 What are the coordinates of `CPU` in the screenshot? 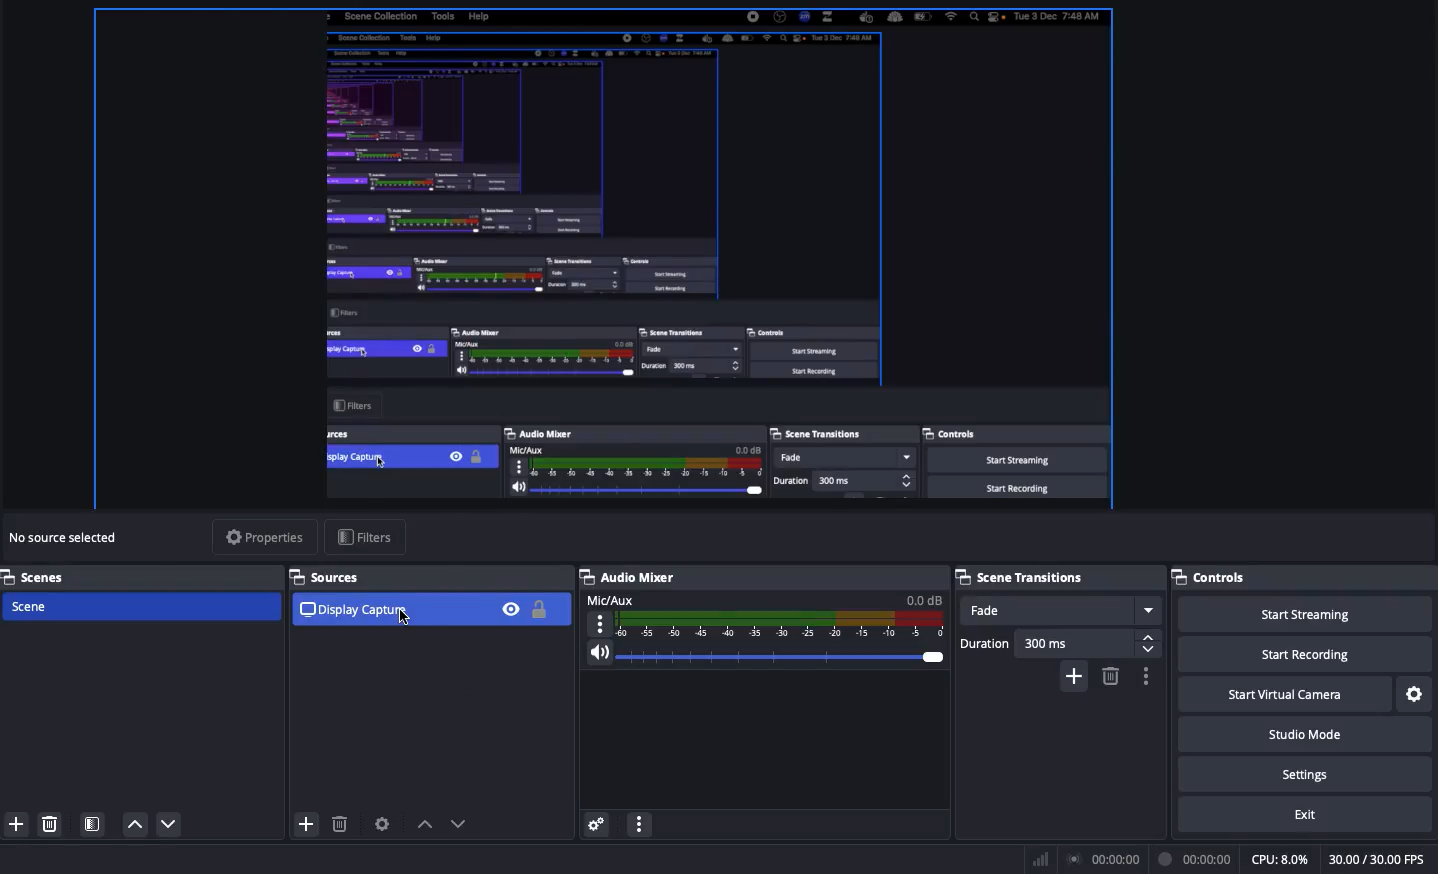 It's located at (1282, 860).